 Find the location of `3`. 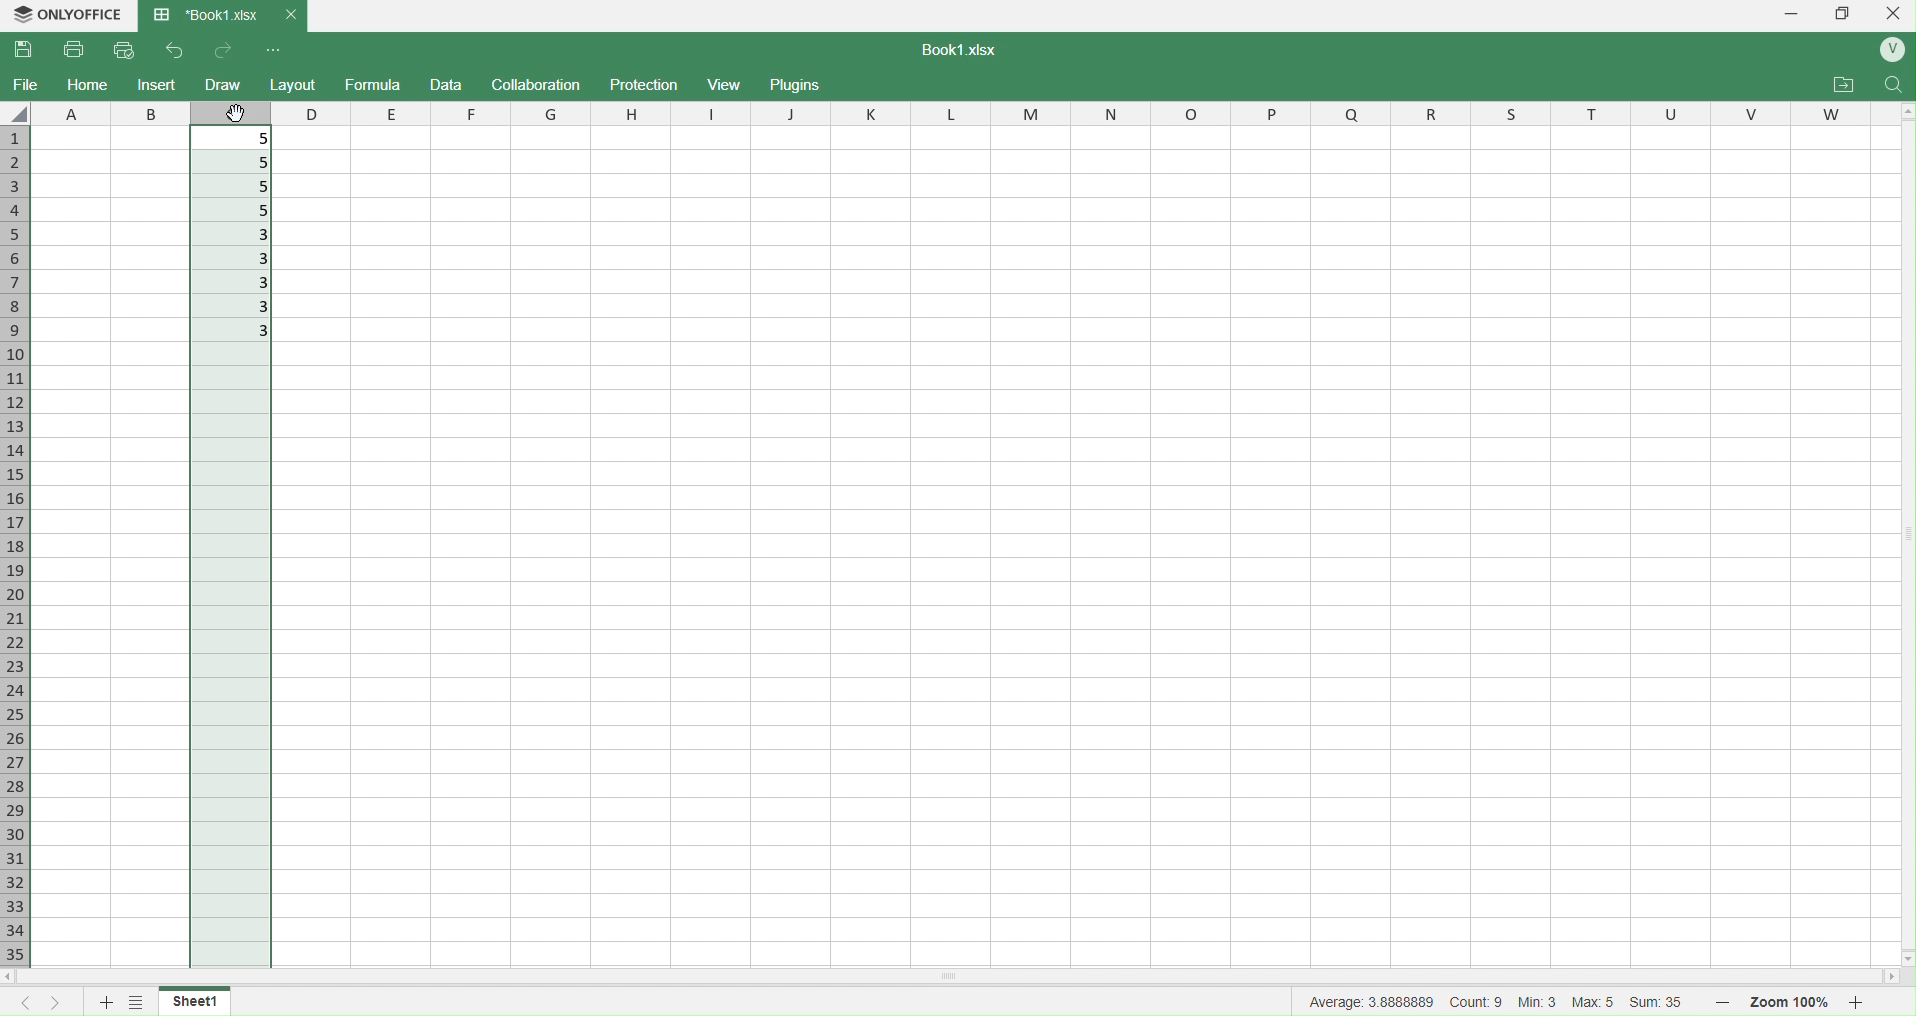

3 is located at coordinates (235, 284).